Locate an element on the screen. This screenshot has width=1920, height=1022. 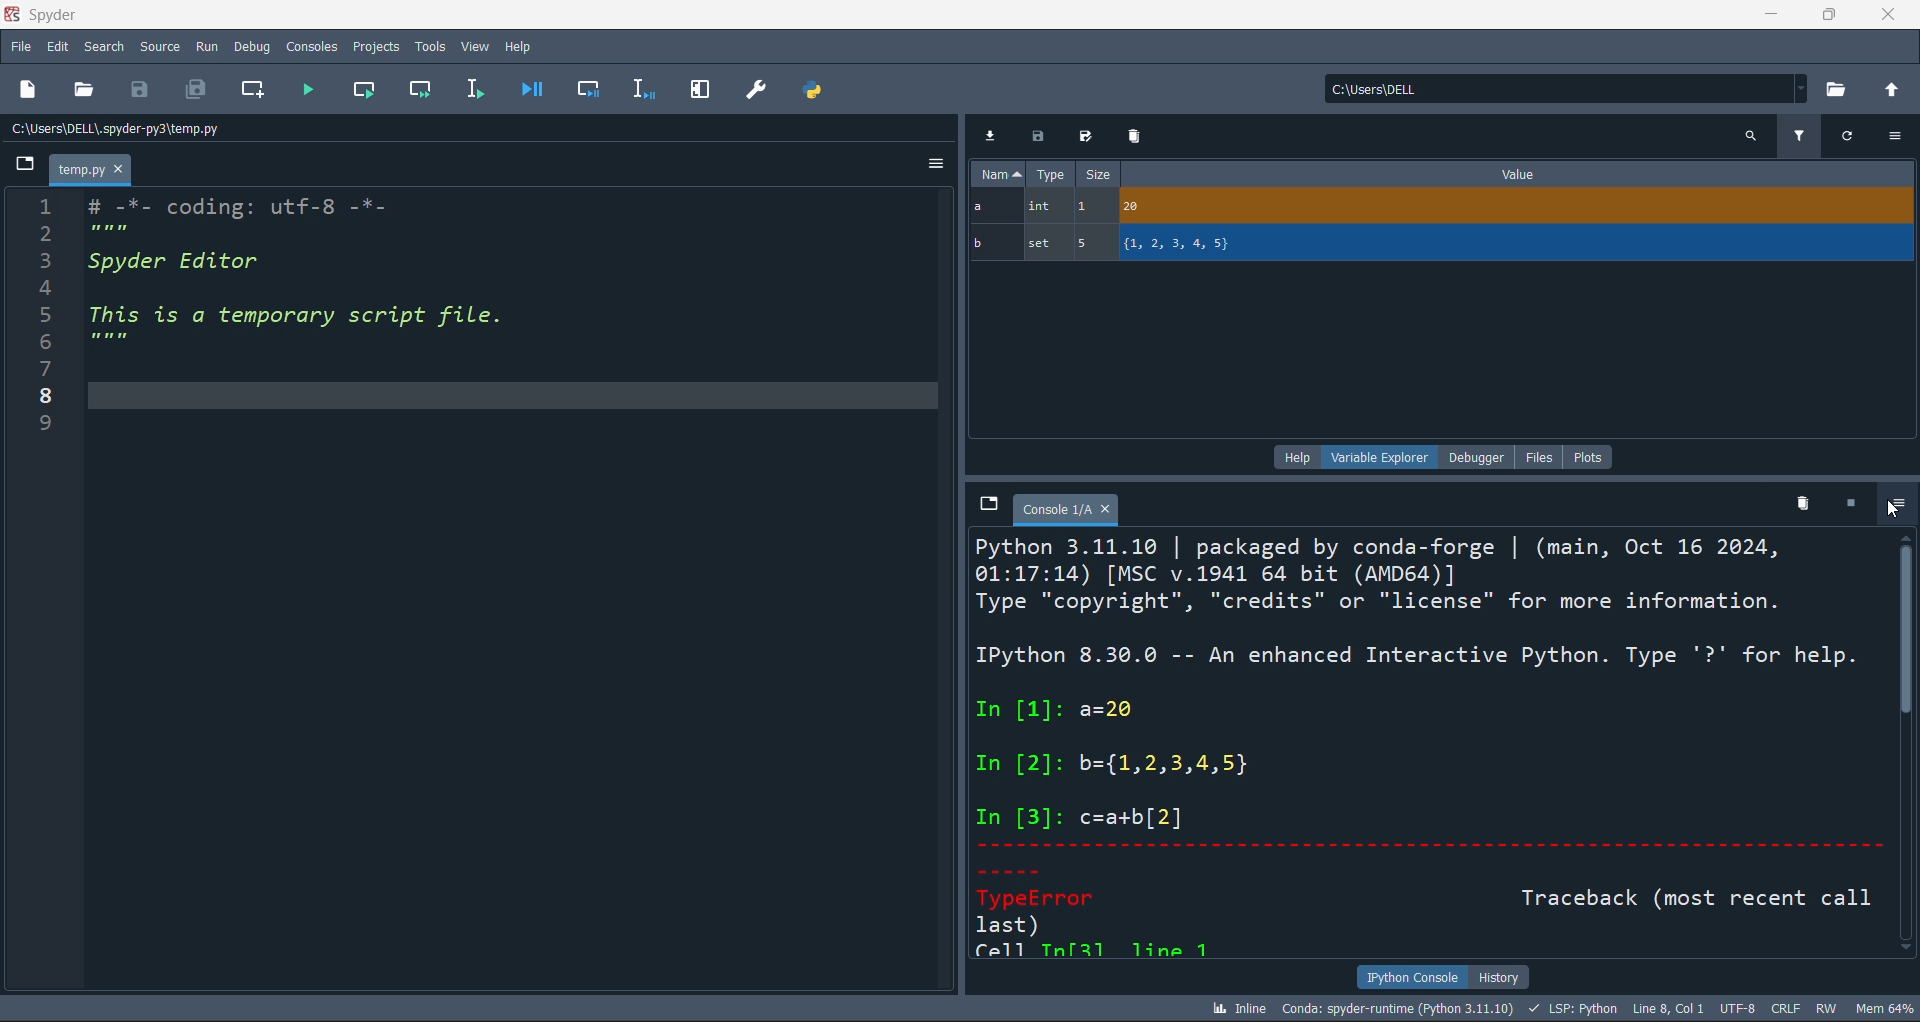
editor pane is located at coordinates (513, 592).